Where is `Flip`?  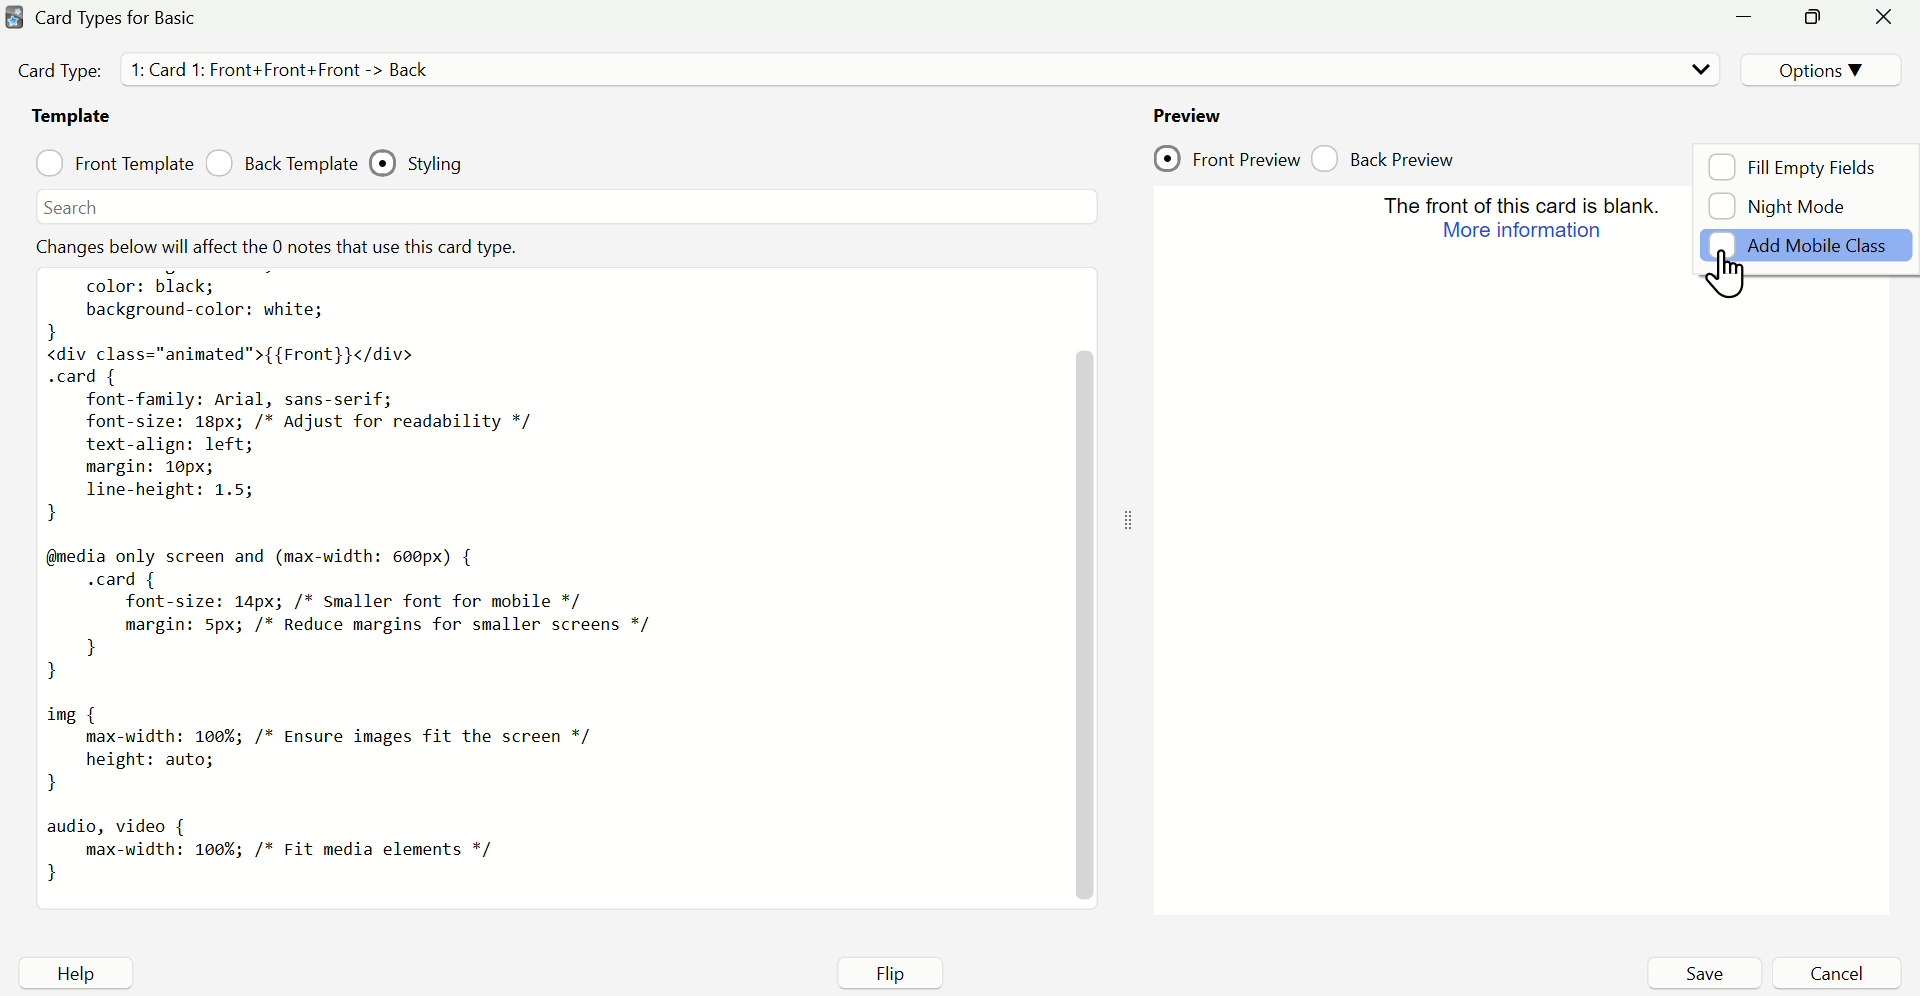
Flip is located at coordinates (895, 971).